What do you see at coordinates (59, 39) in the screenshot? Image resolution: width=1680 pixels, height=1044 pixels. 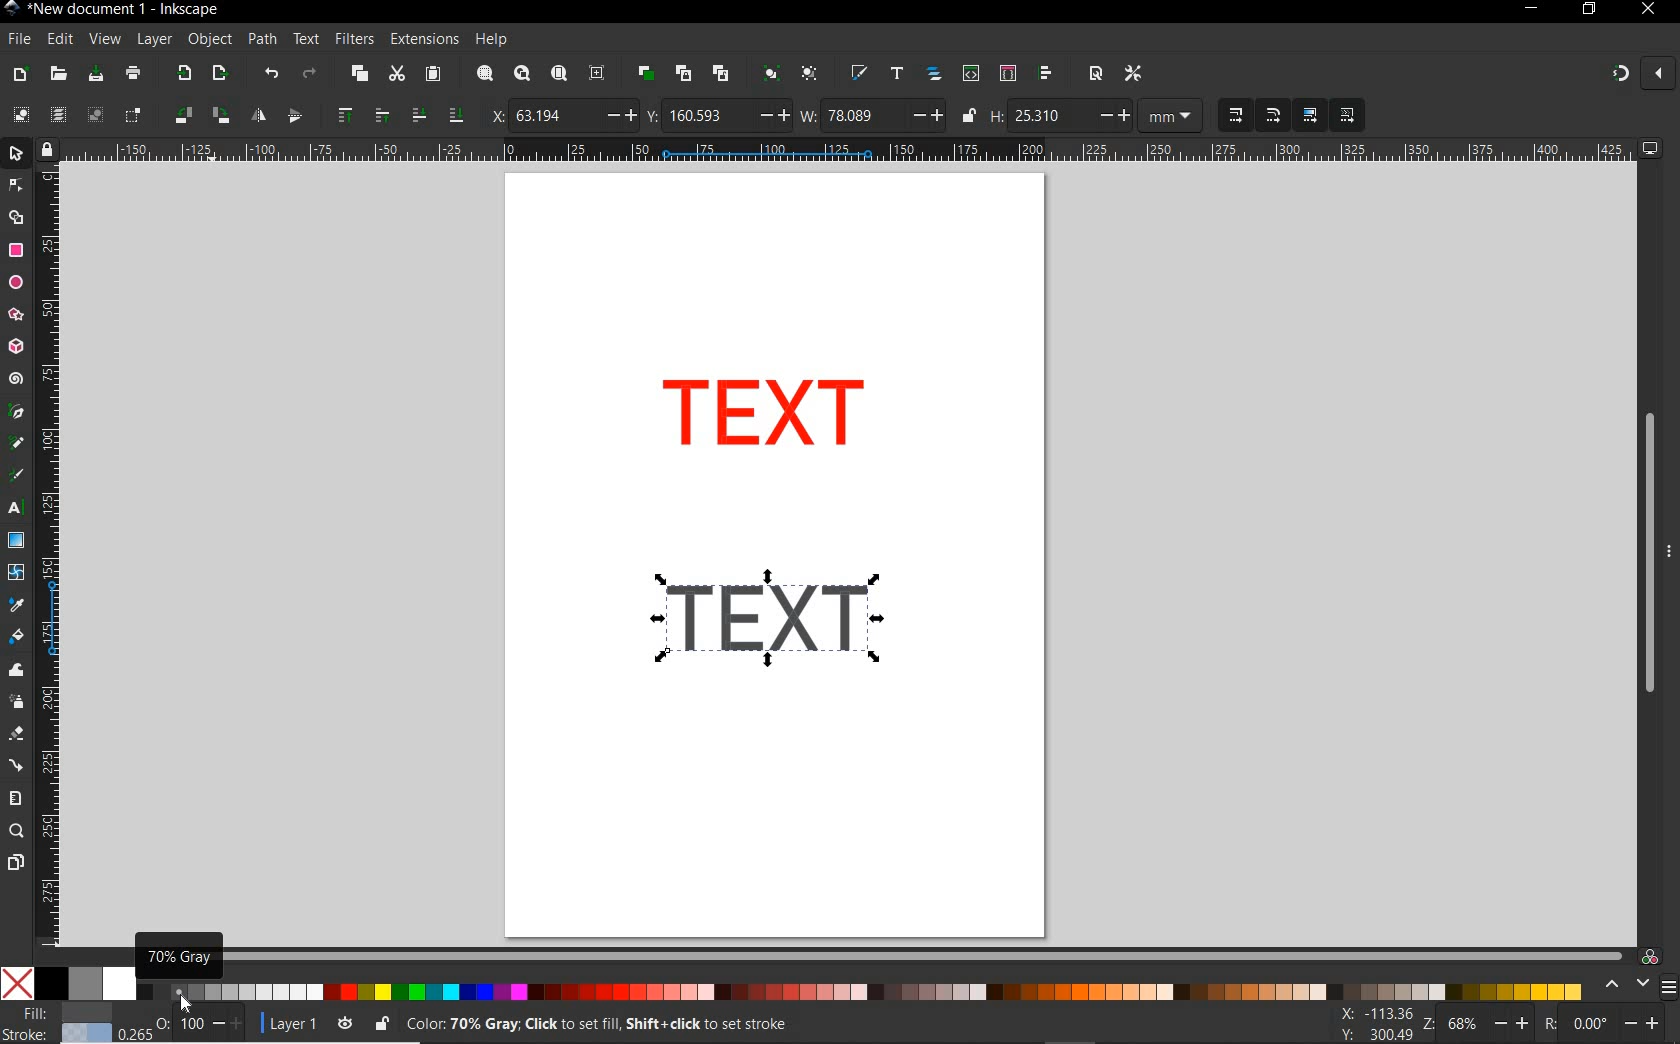 I see `edit` at bounding box center [59, 39].